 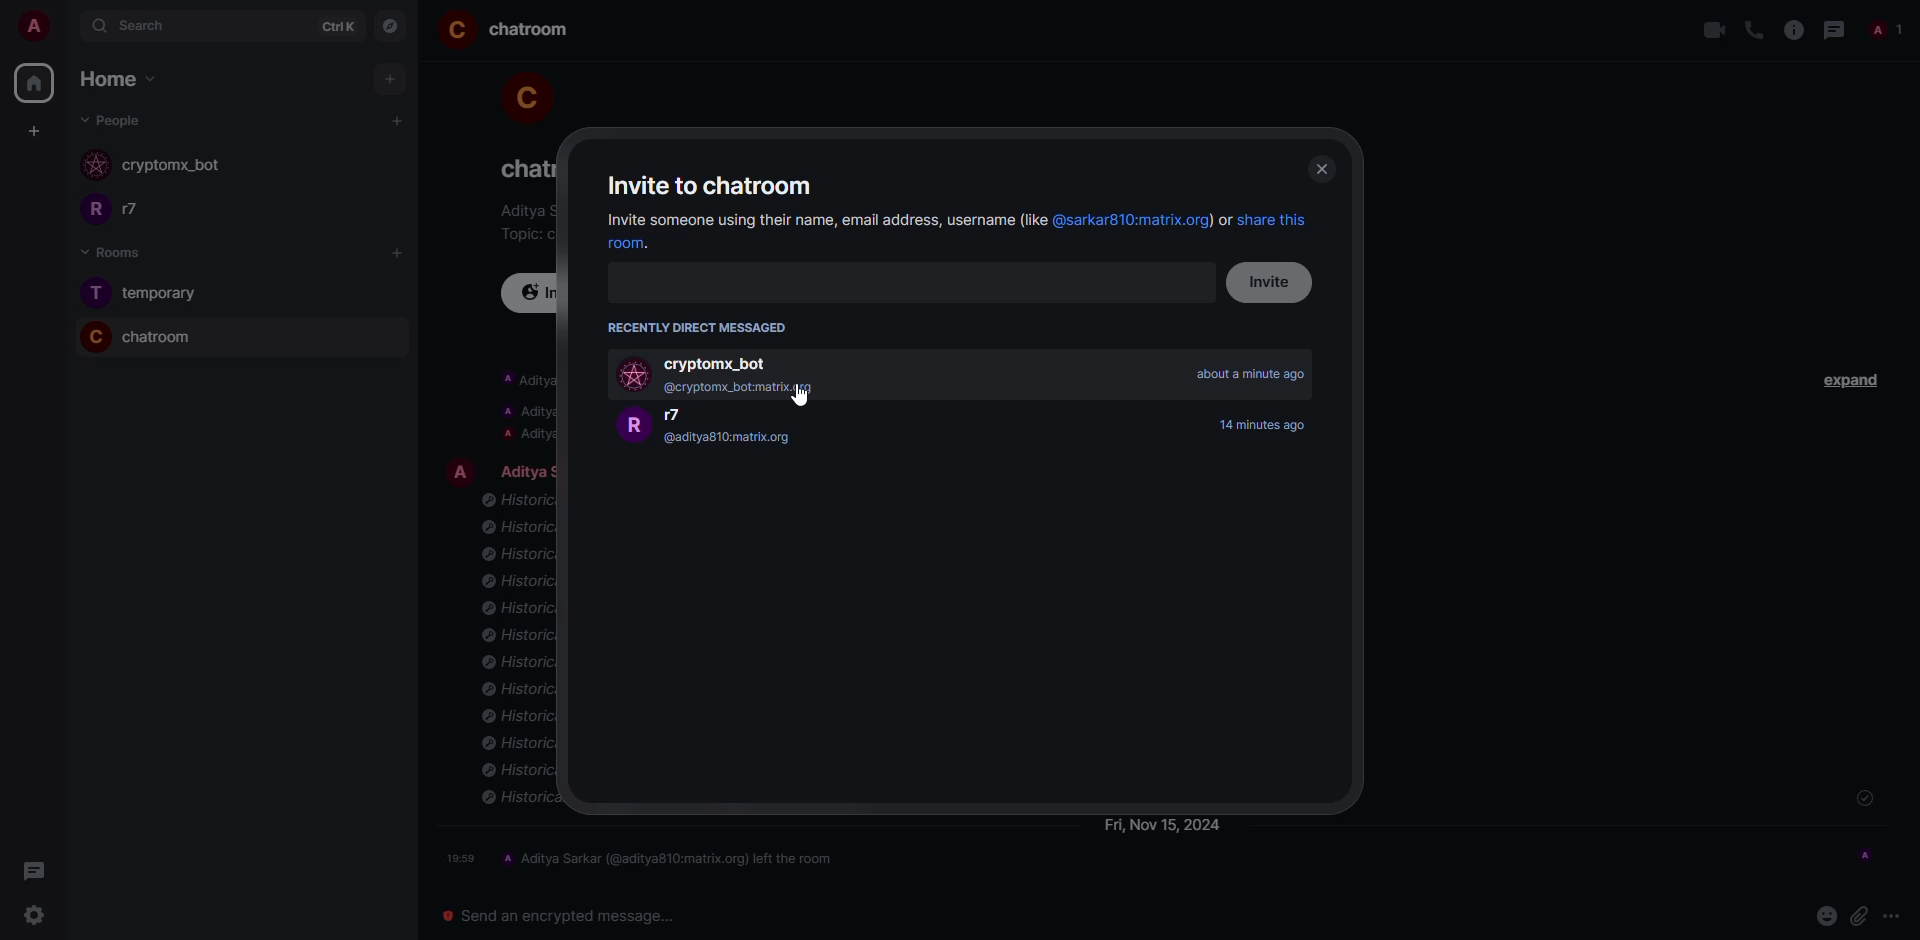 I want to click on time, so click(x=1251, y=374).